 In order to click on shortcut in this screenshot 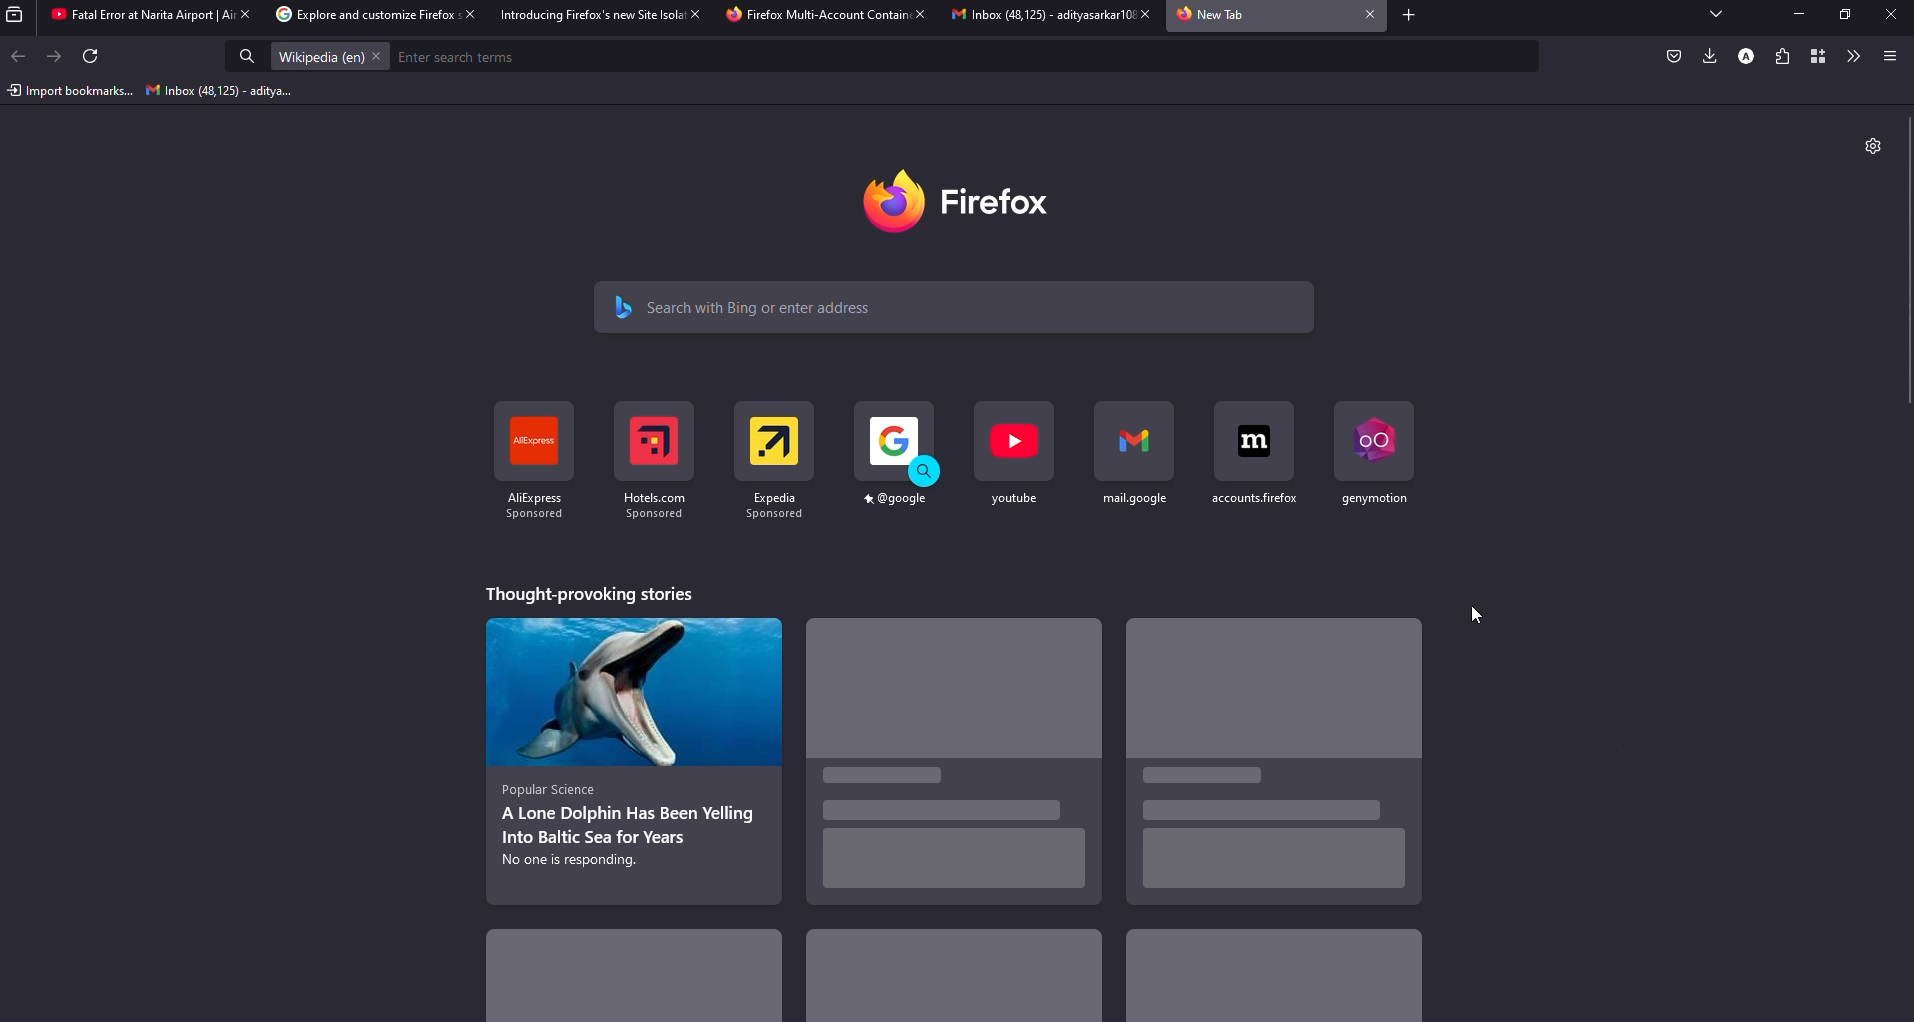, I will do `click(528, 465)`.